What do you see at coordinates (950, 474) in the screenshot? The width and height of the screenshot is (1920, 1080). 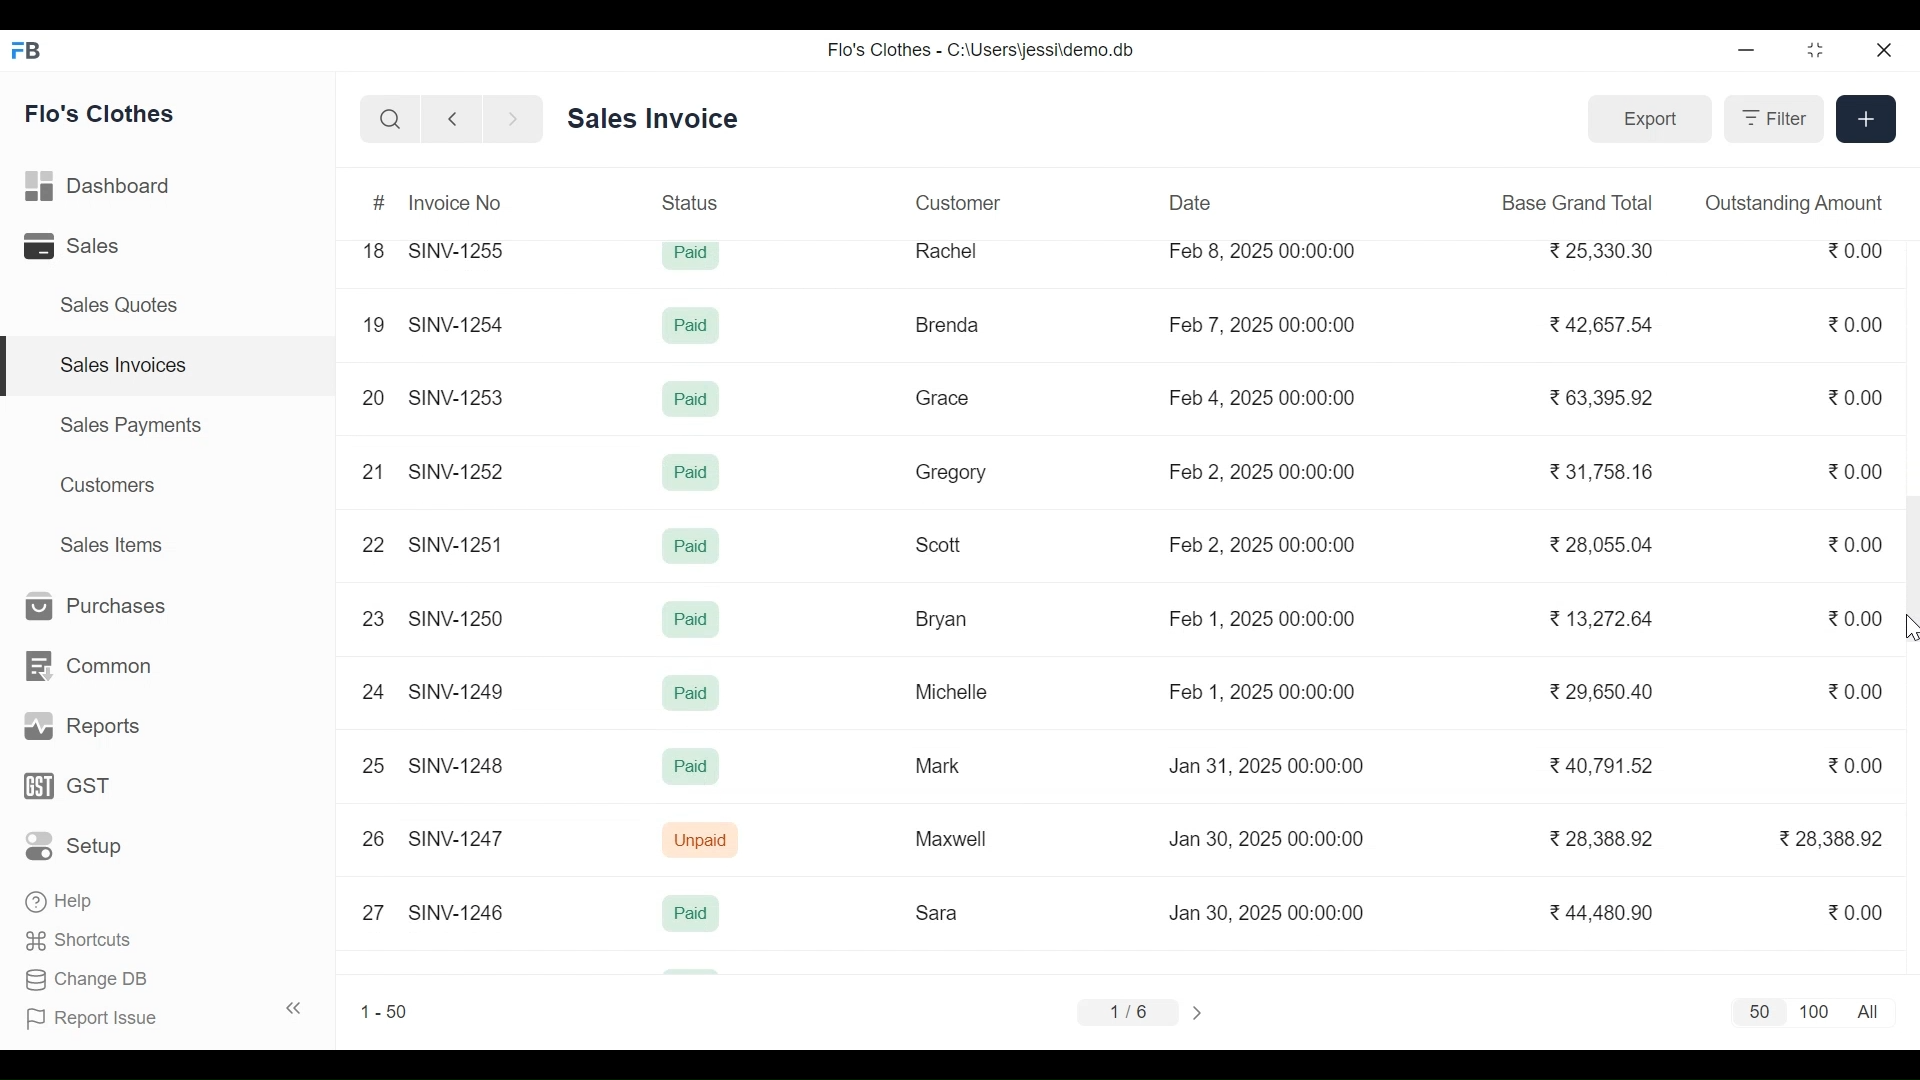 I see `Gregory` at bounding box center [950, 474].